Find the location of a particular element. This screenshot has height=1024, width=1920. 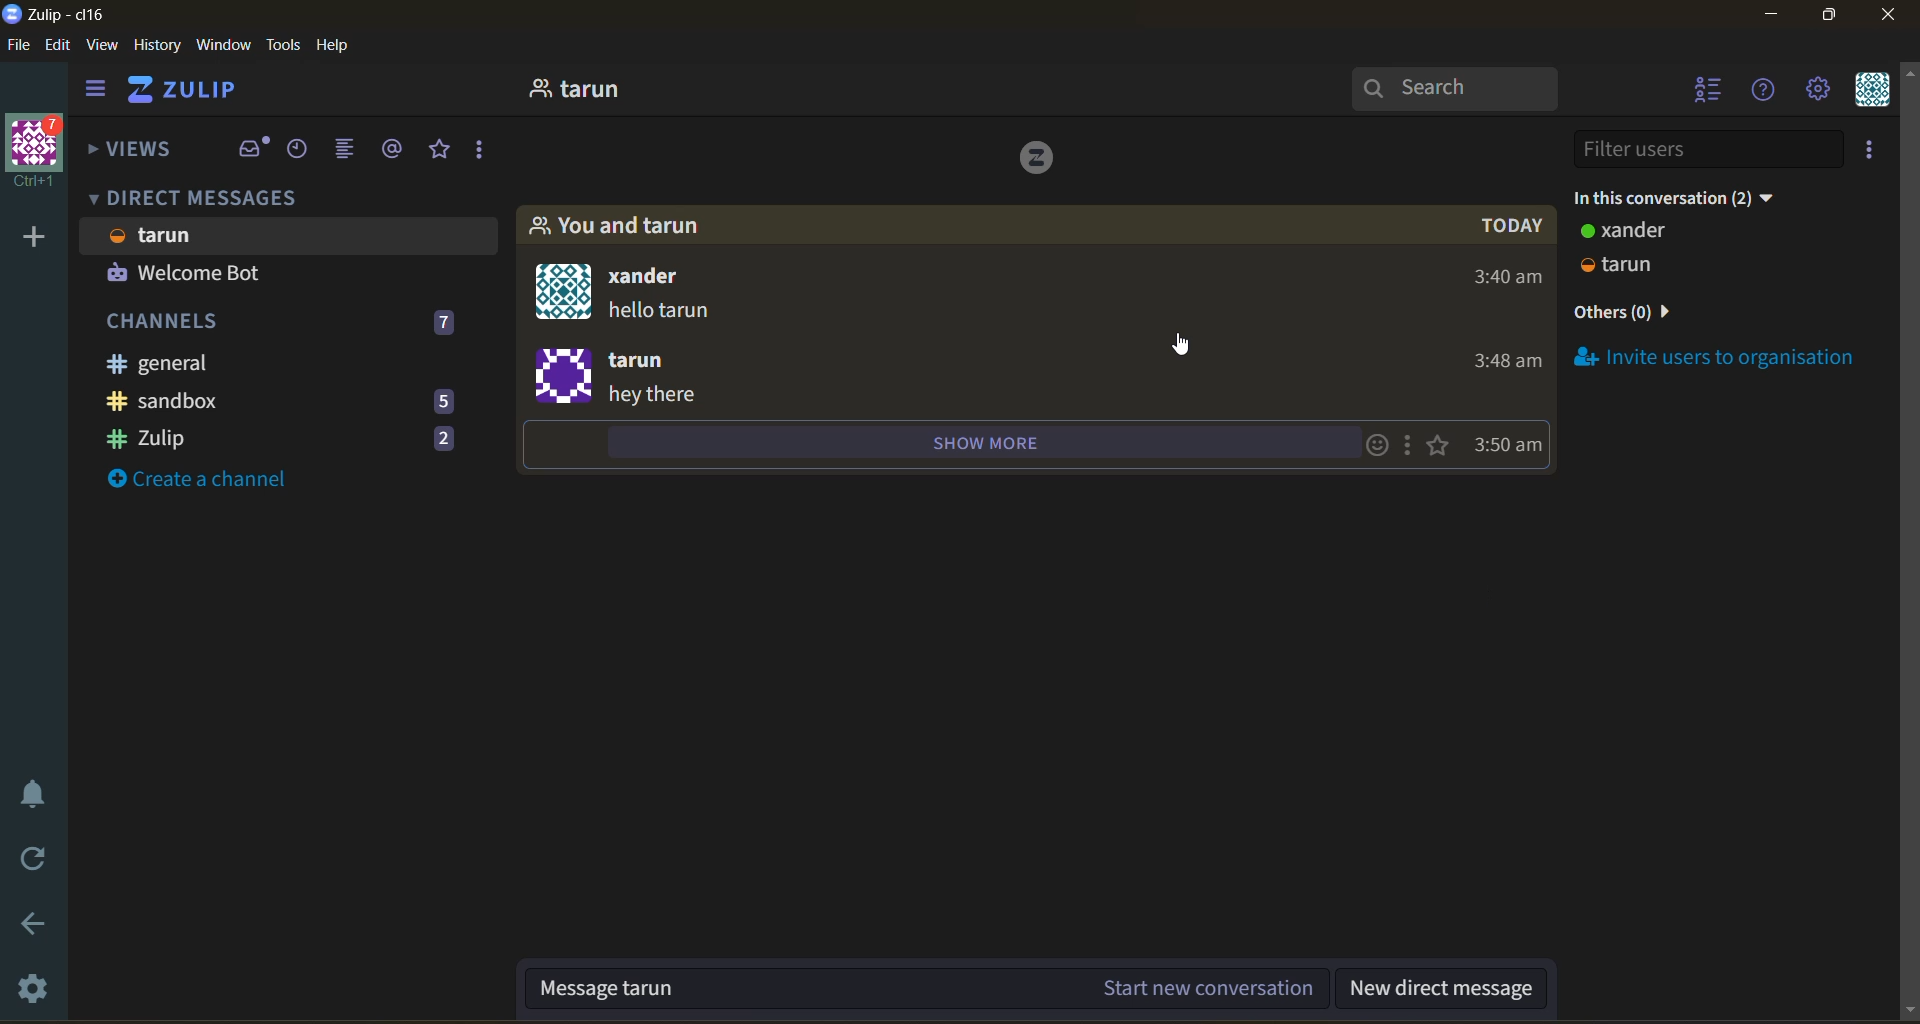

user 2 is located at coordinates (192, 276).